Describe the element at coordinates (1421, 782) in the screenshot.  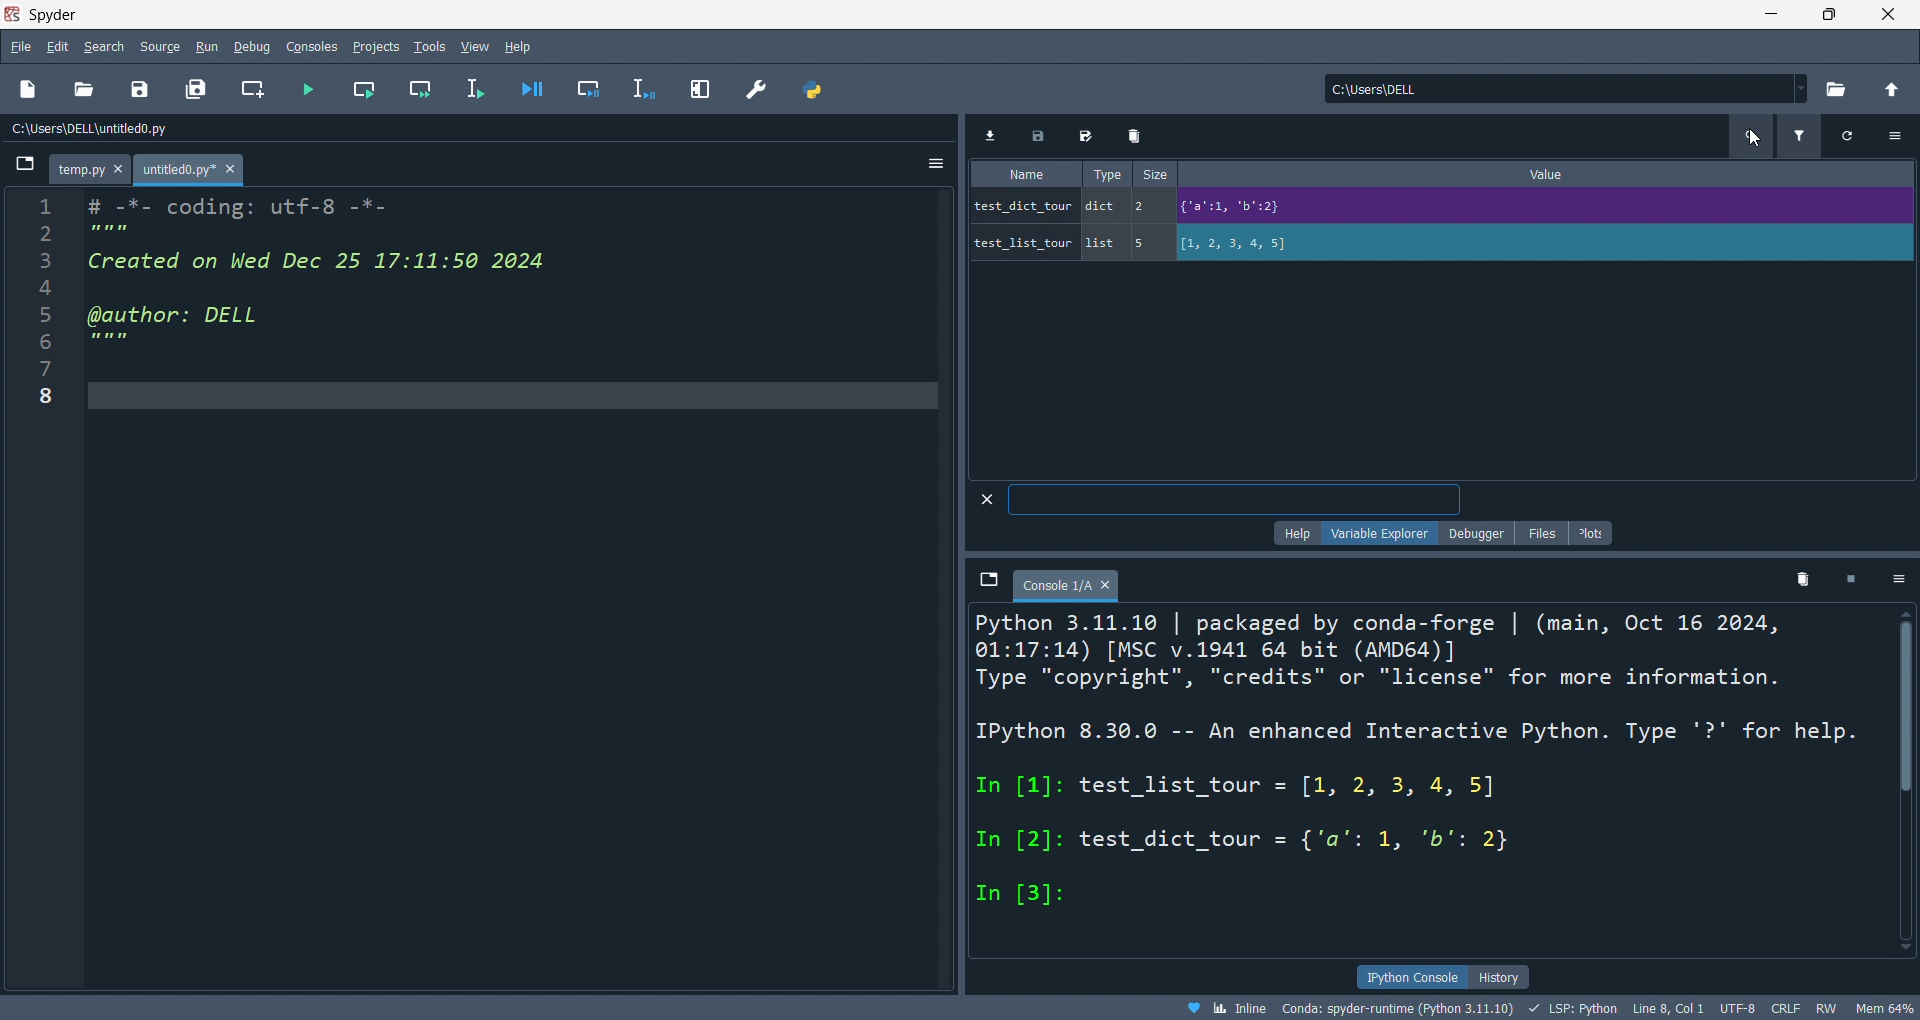
I see `ipython concole pane` at that location.